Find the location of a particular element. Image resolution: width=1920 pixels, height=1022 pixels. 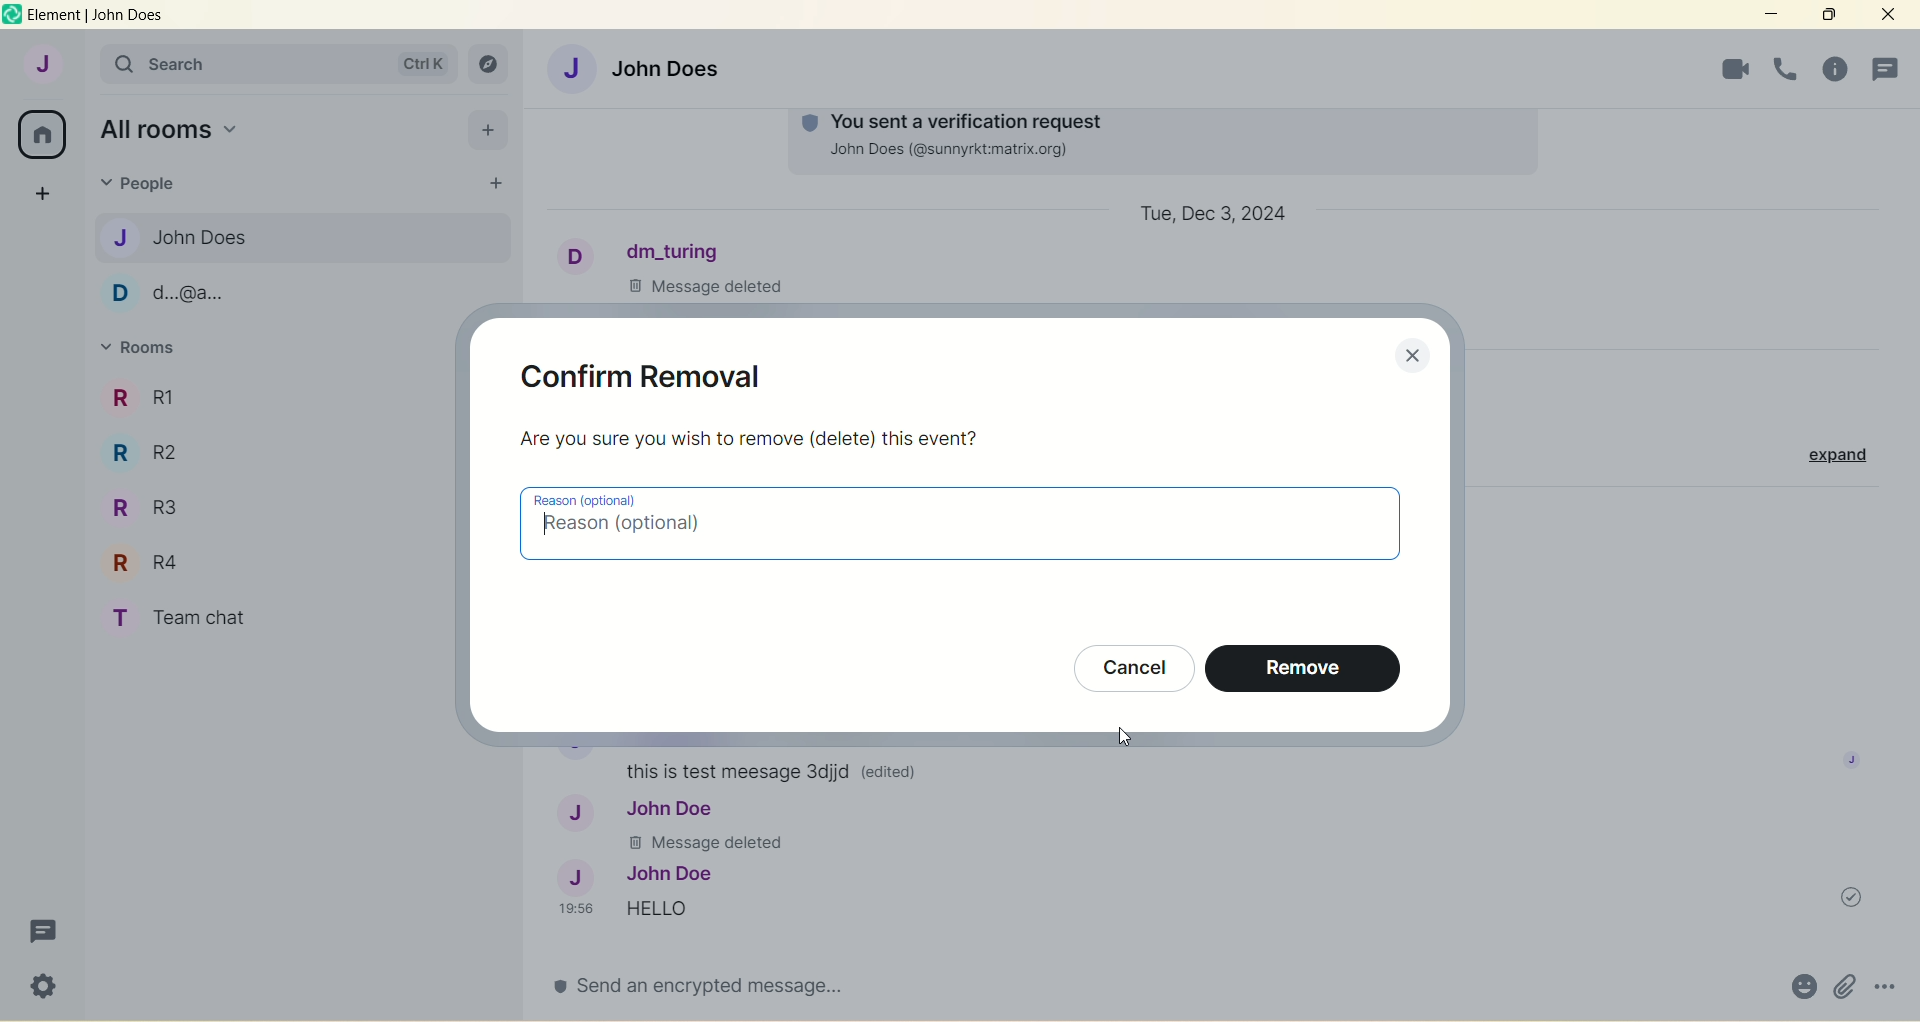

dm_turing is located at coordinates (650, 251).